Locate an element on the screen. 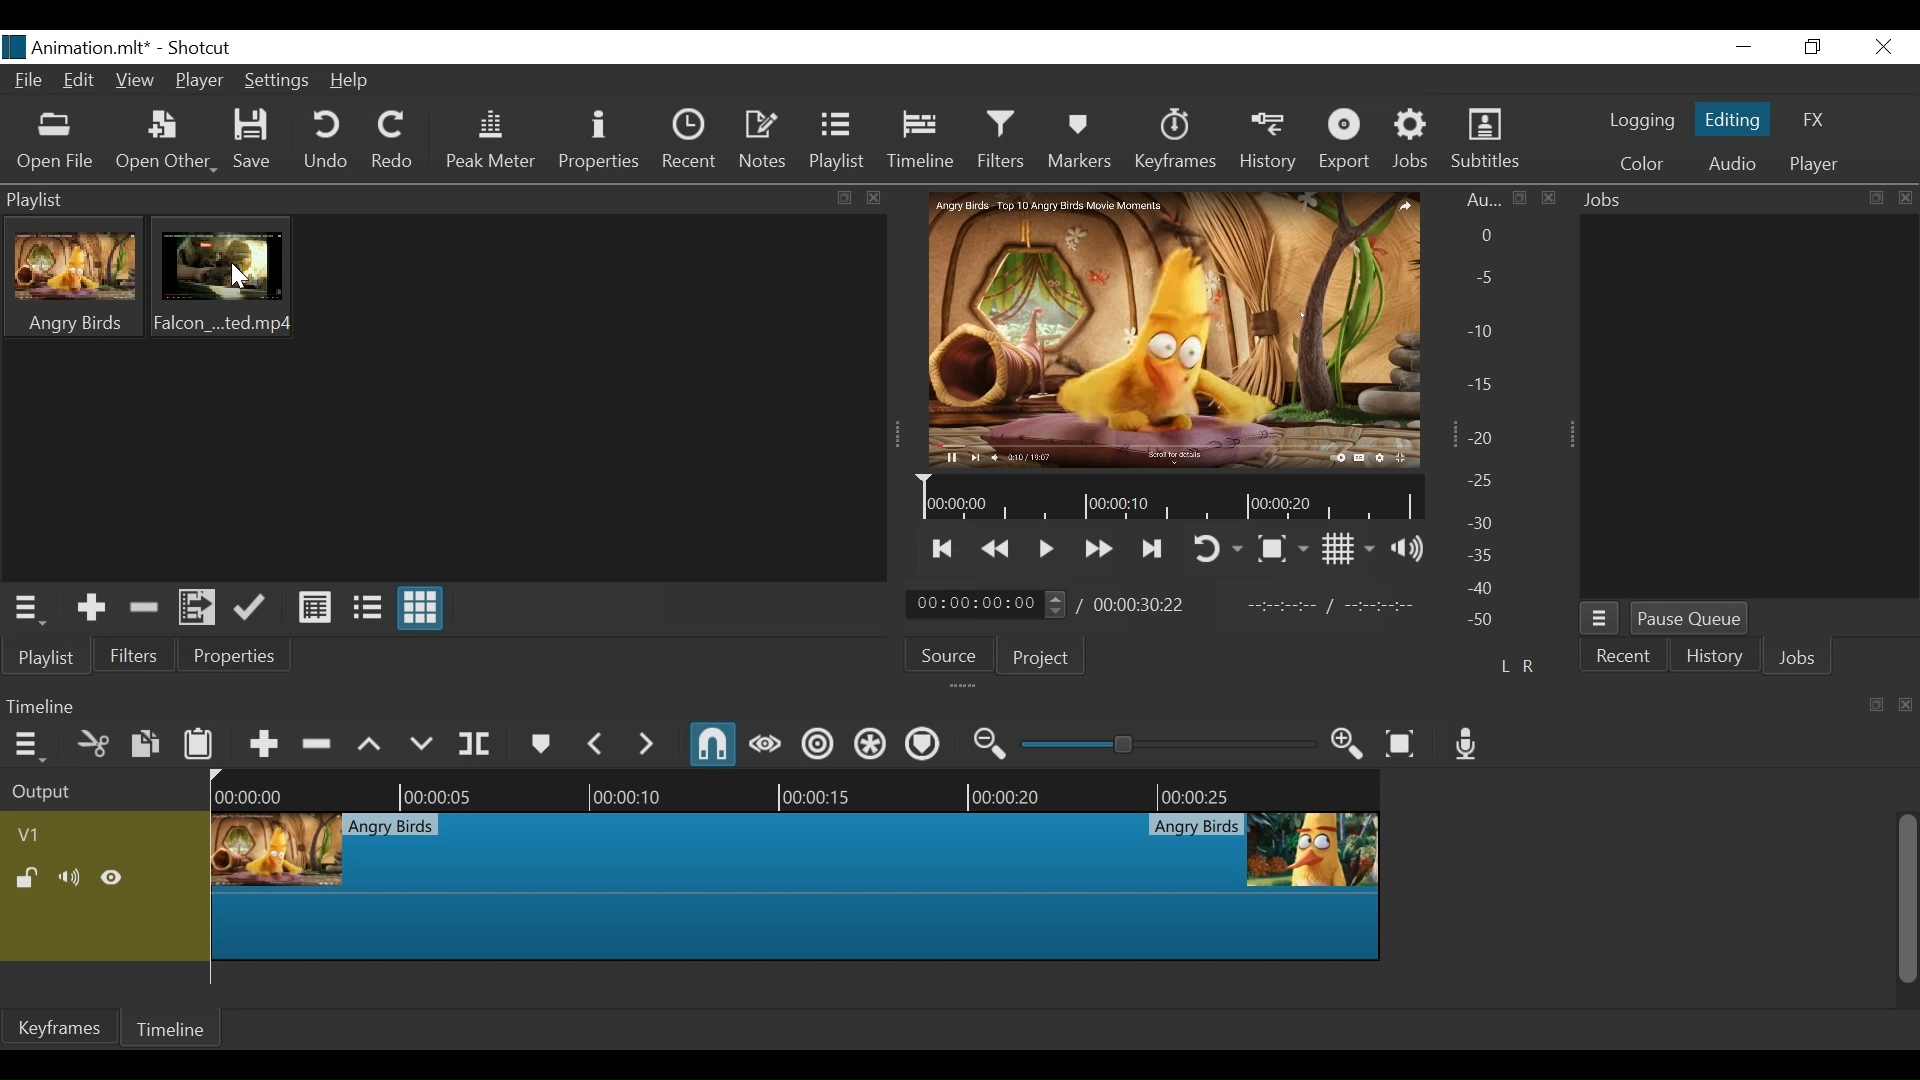 The width and height of the screenshot is (1920, 1080). View as Icon is located at coordinates (422, 608).